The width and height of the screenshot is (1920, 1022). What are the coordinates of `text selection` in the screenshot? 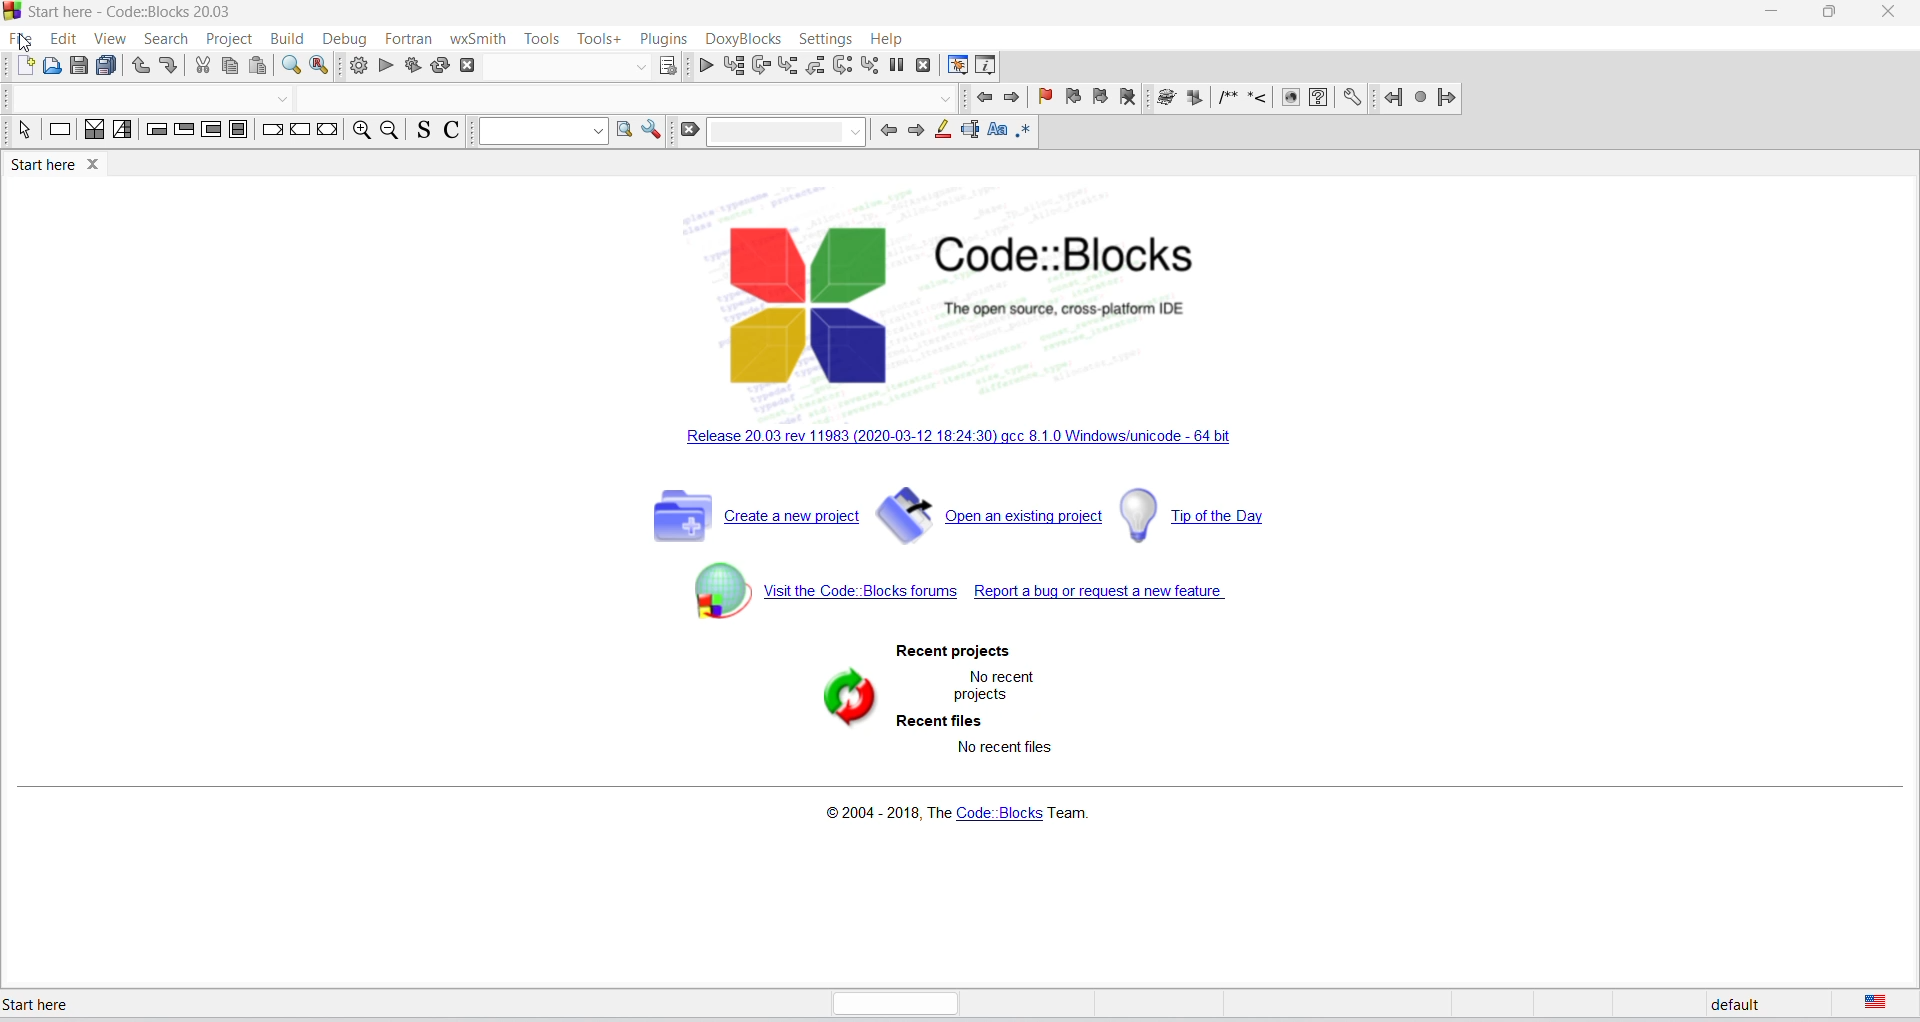 It's located at (970, 131).